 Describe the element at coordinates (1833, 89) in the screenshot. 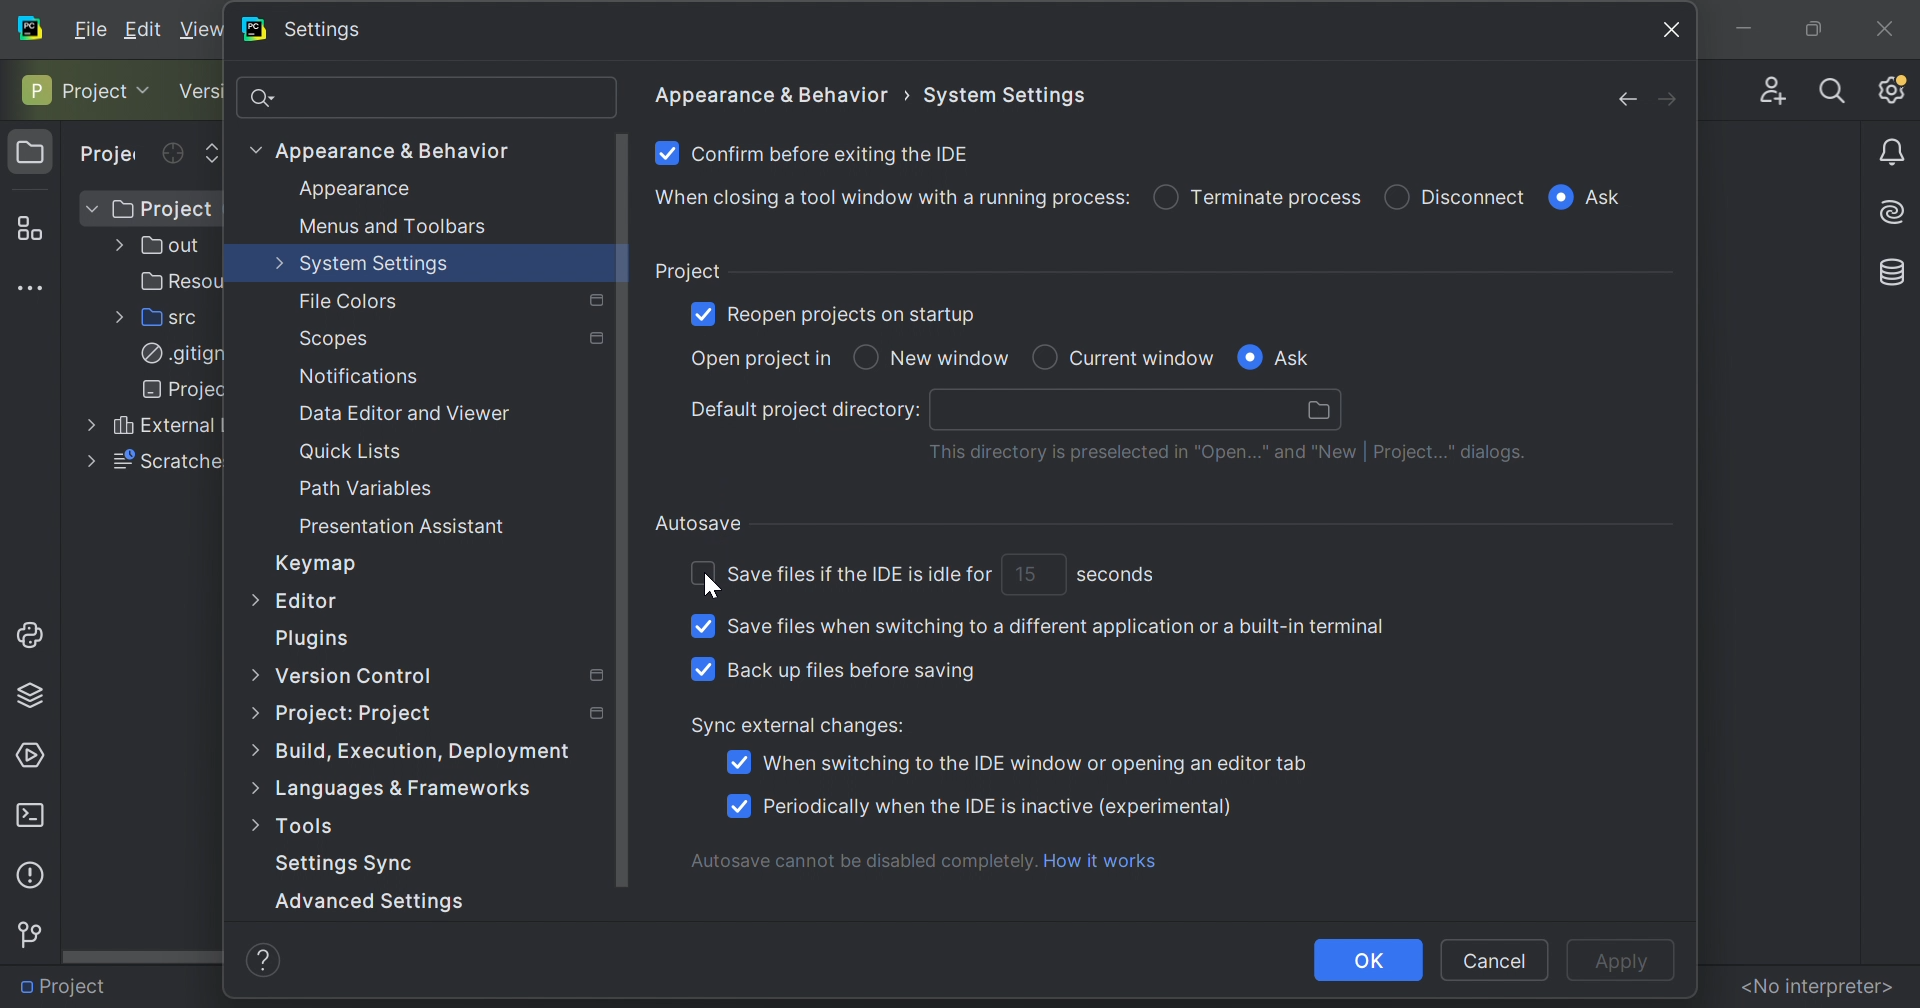

I see `Search Everywhere` at that location.